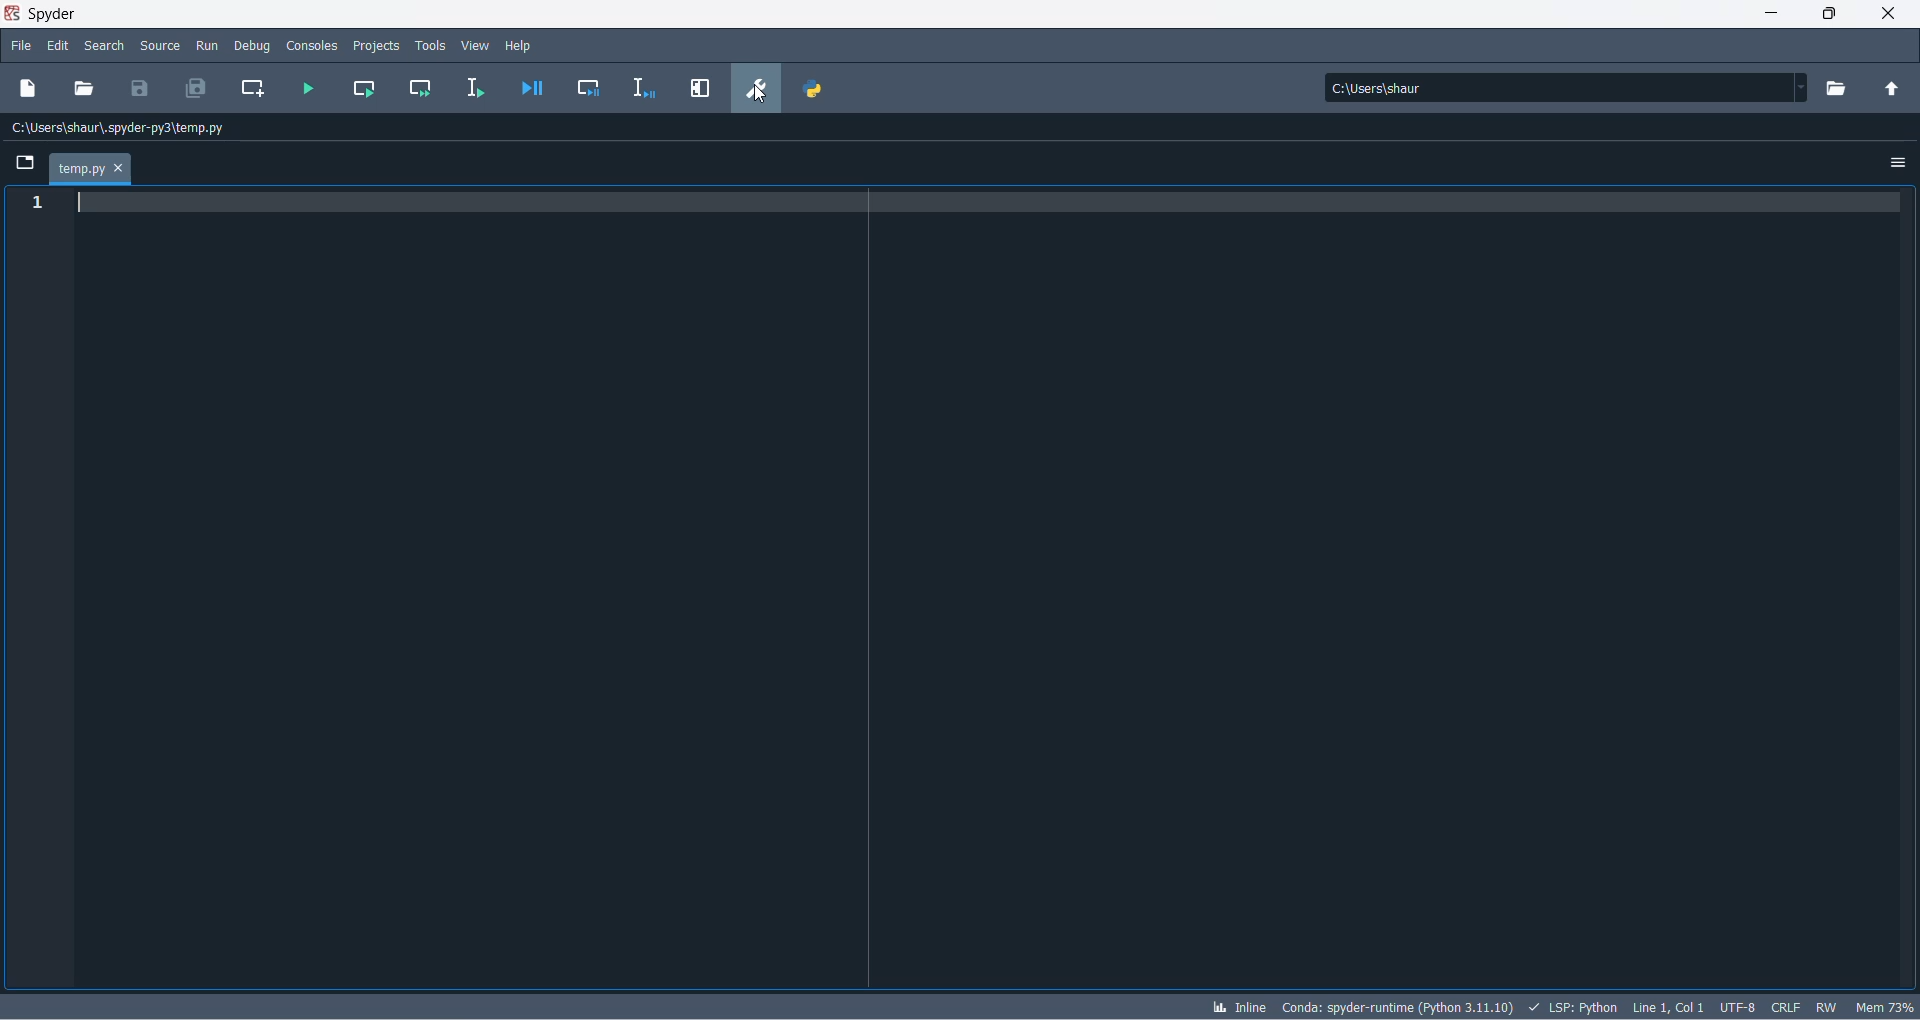  I want to click on cursor, so click(756, 95).